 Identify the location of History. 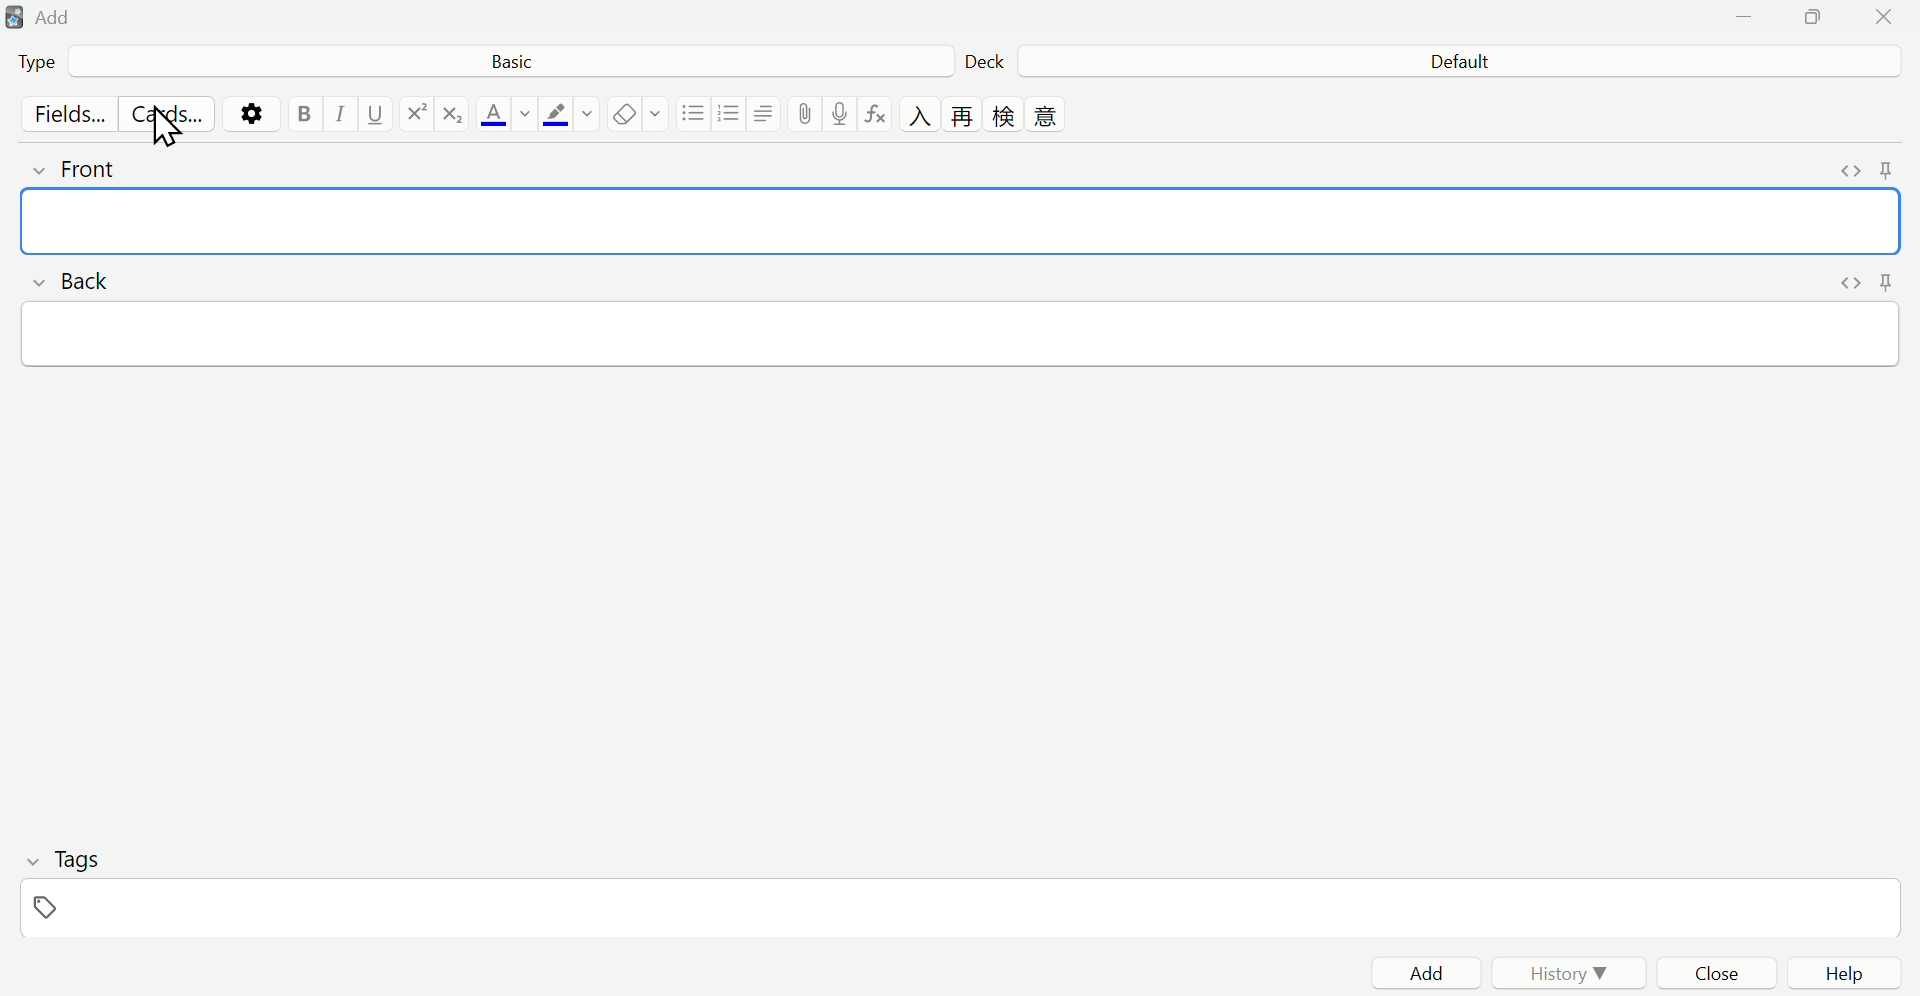
(1567, 973).